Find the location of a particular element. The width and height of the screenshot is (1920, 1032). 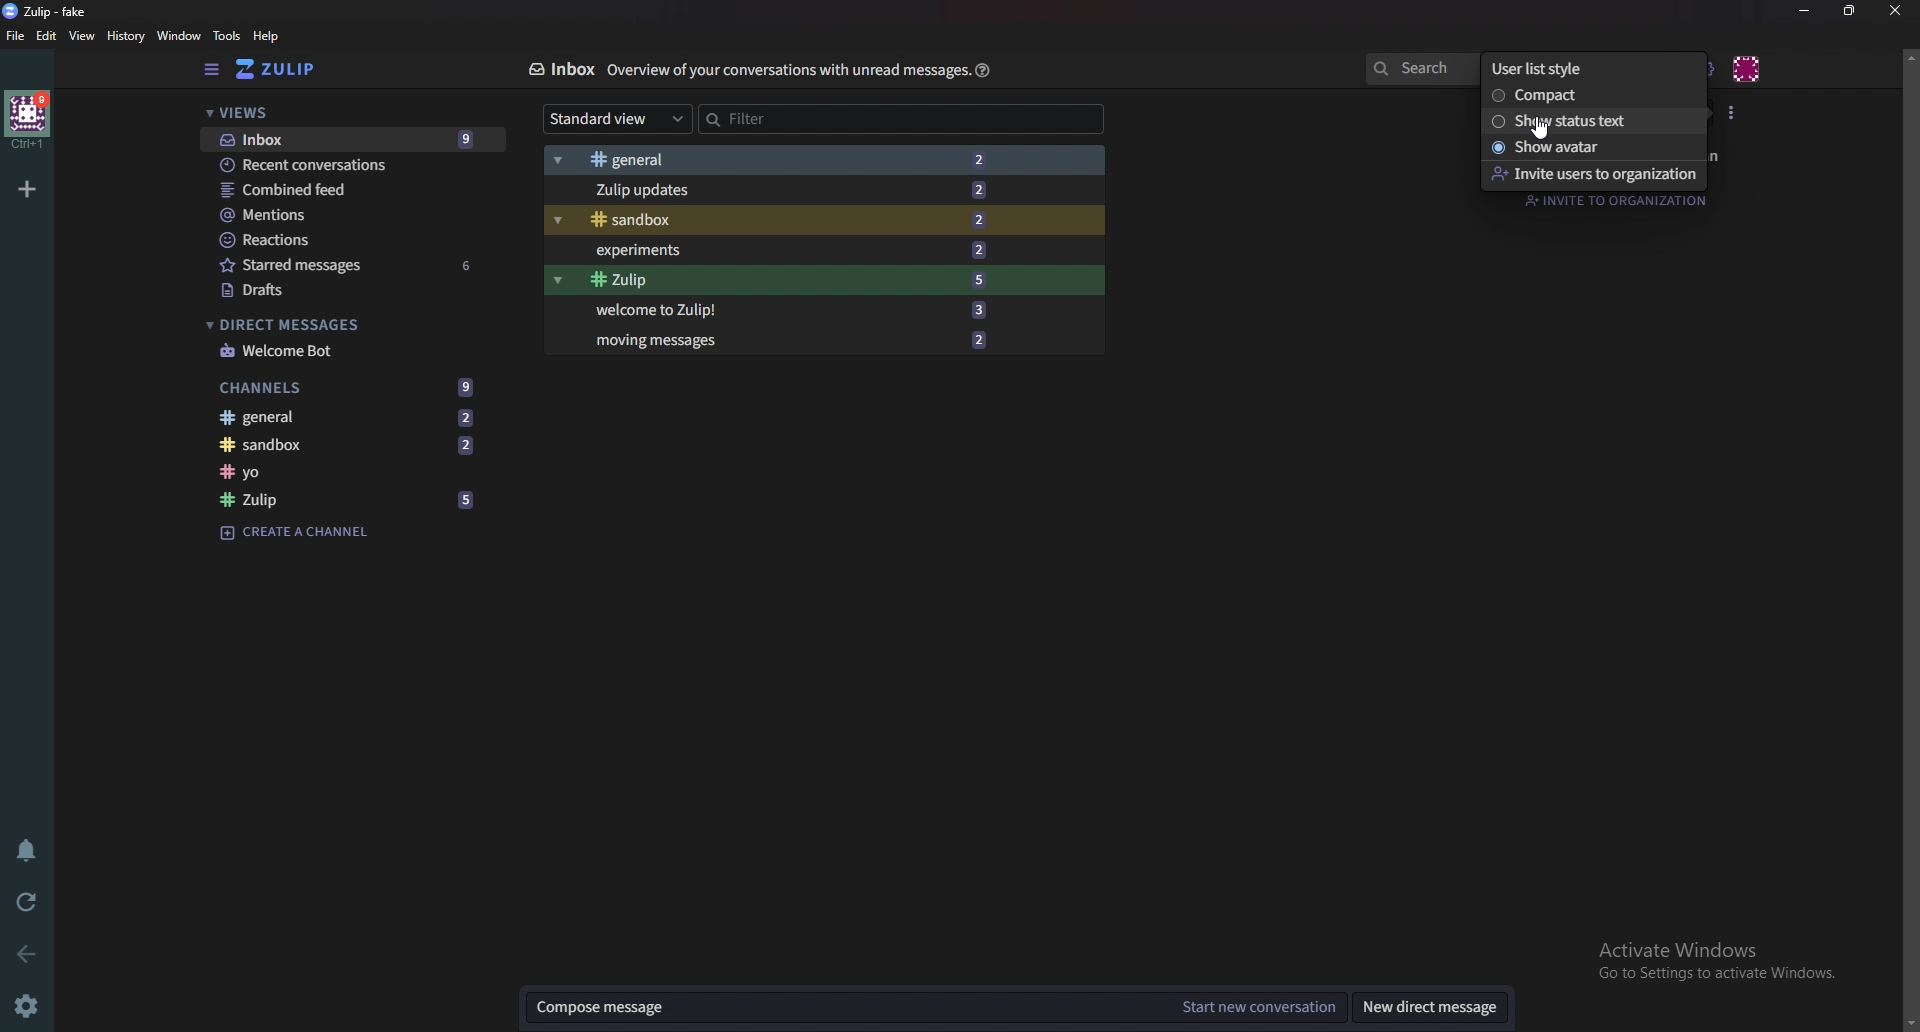

help is located at coordinates (985, 70).